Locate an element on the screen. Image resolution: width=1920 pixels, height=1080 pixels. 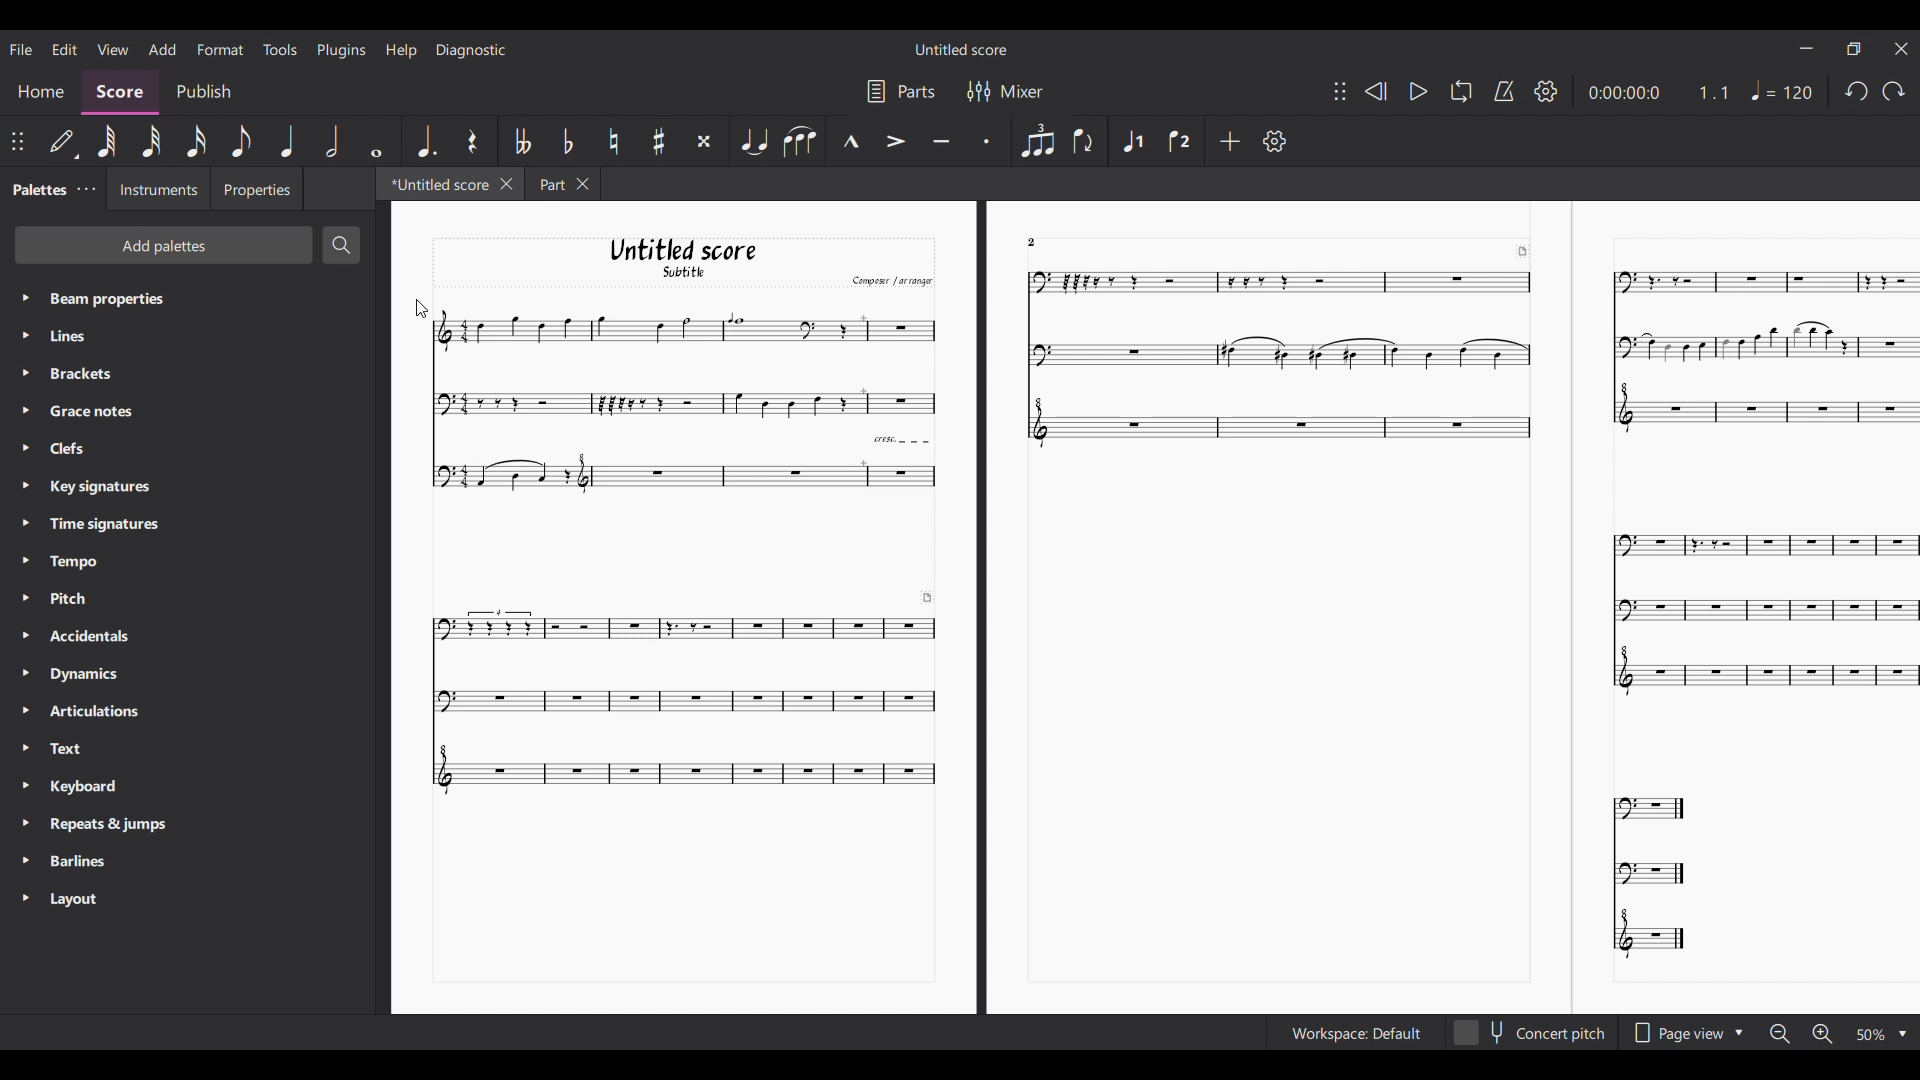
Quarter note is located at coordinates (289, 141).